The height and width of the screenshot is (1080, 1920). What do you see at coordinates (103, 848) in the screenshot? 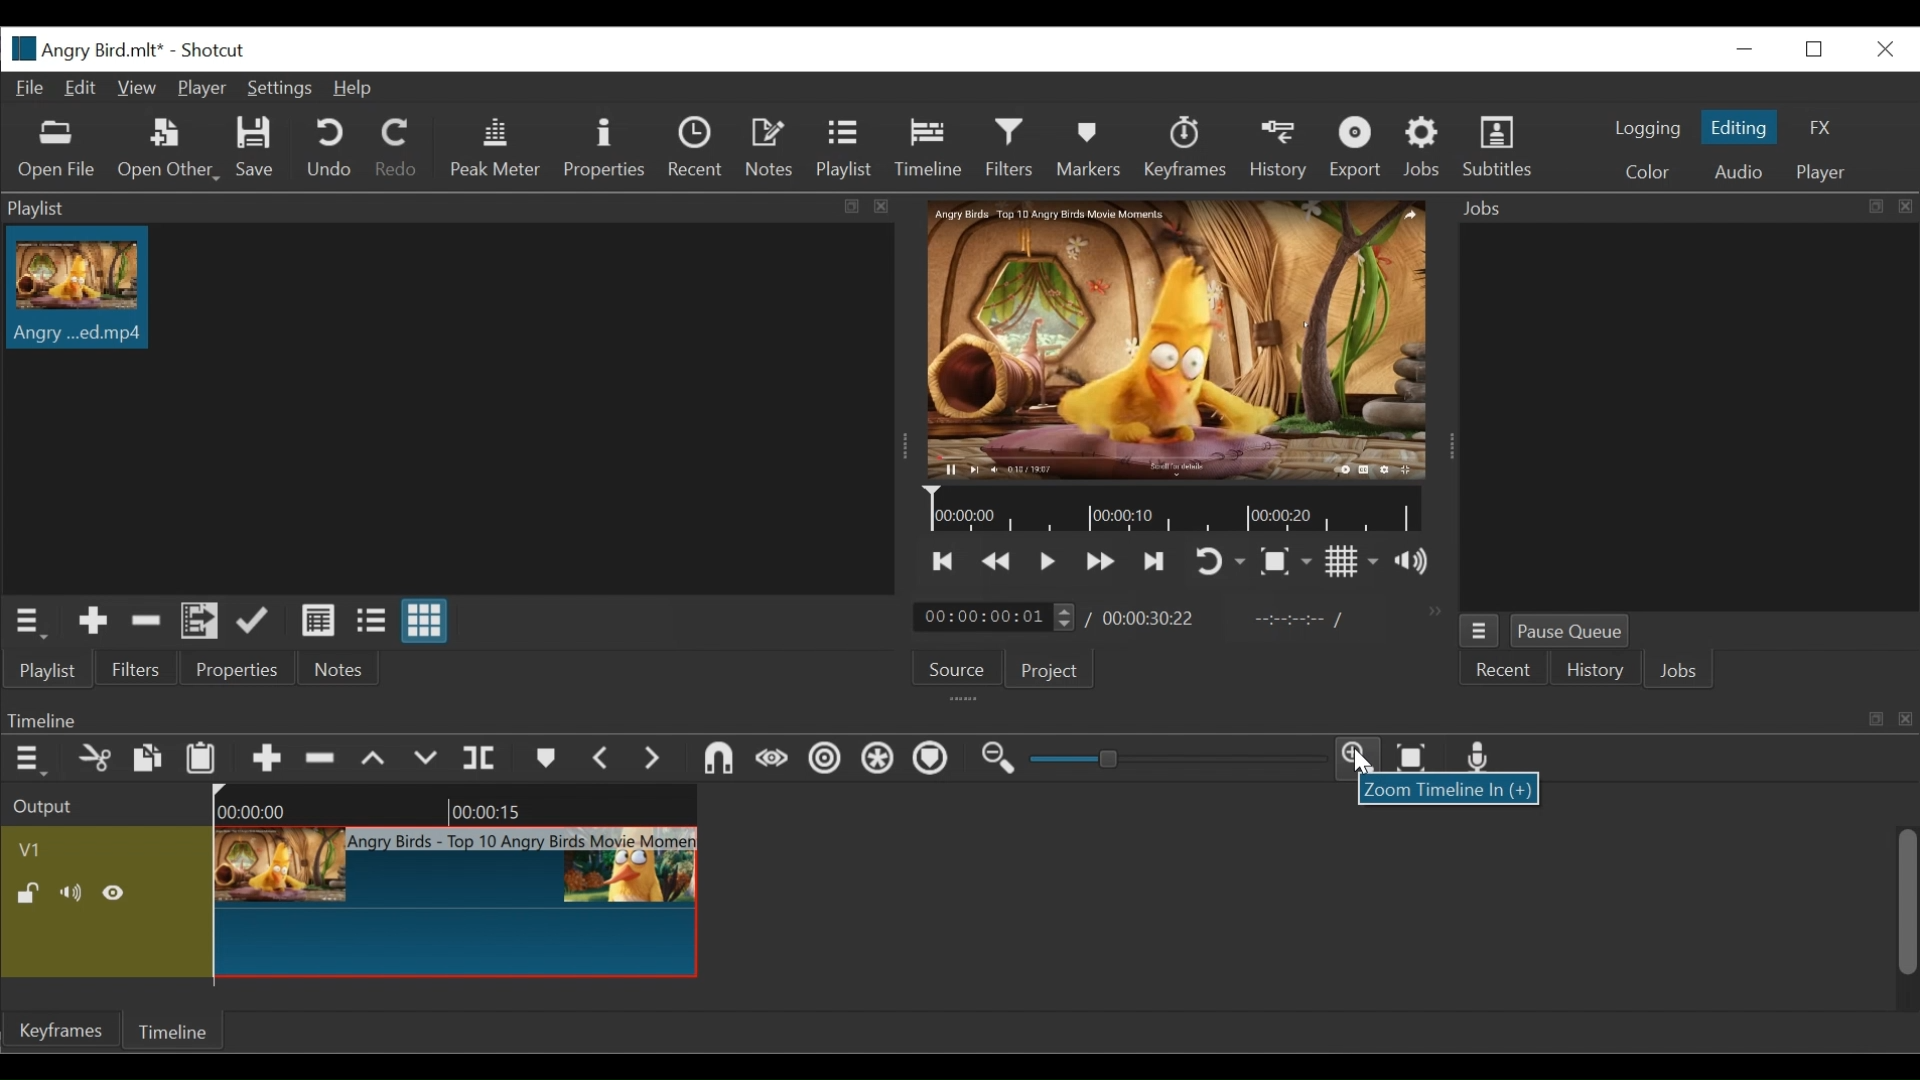
I see `Video track name` at bounding box center [103, 848].